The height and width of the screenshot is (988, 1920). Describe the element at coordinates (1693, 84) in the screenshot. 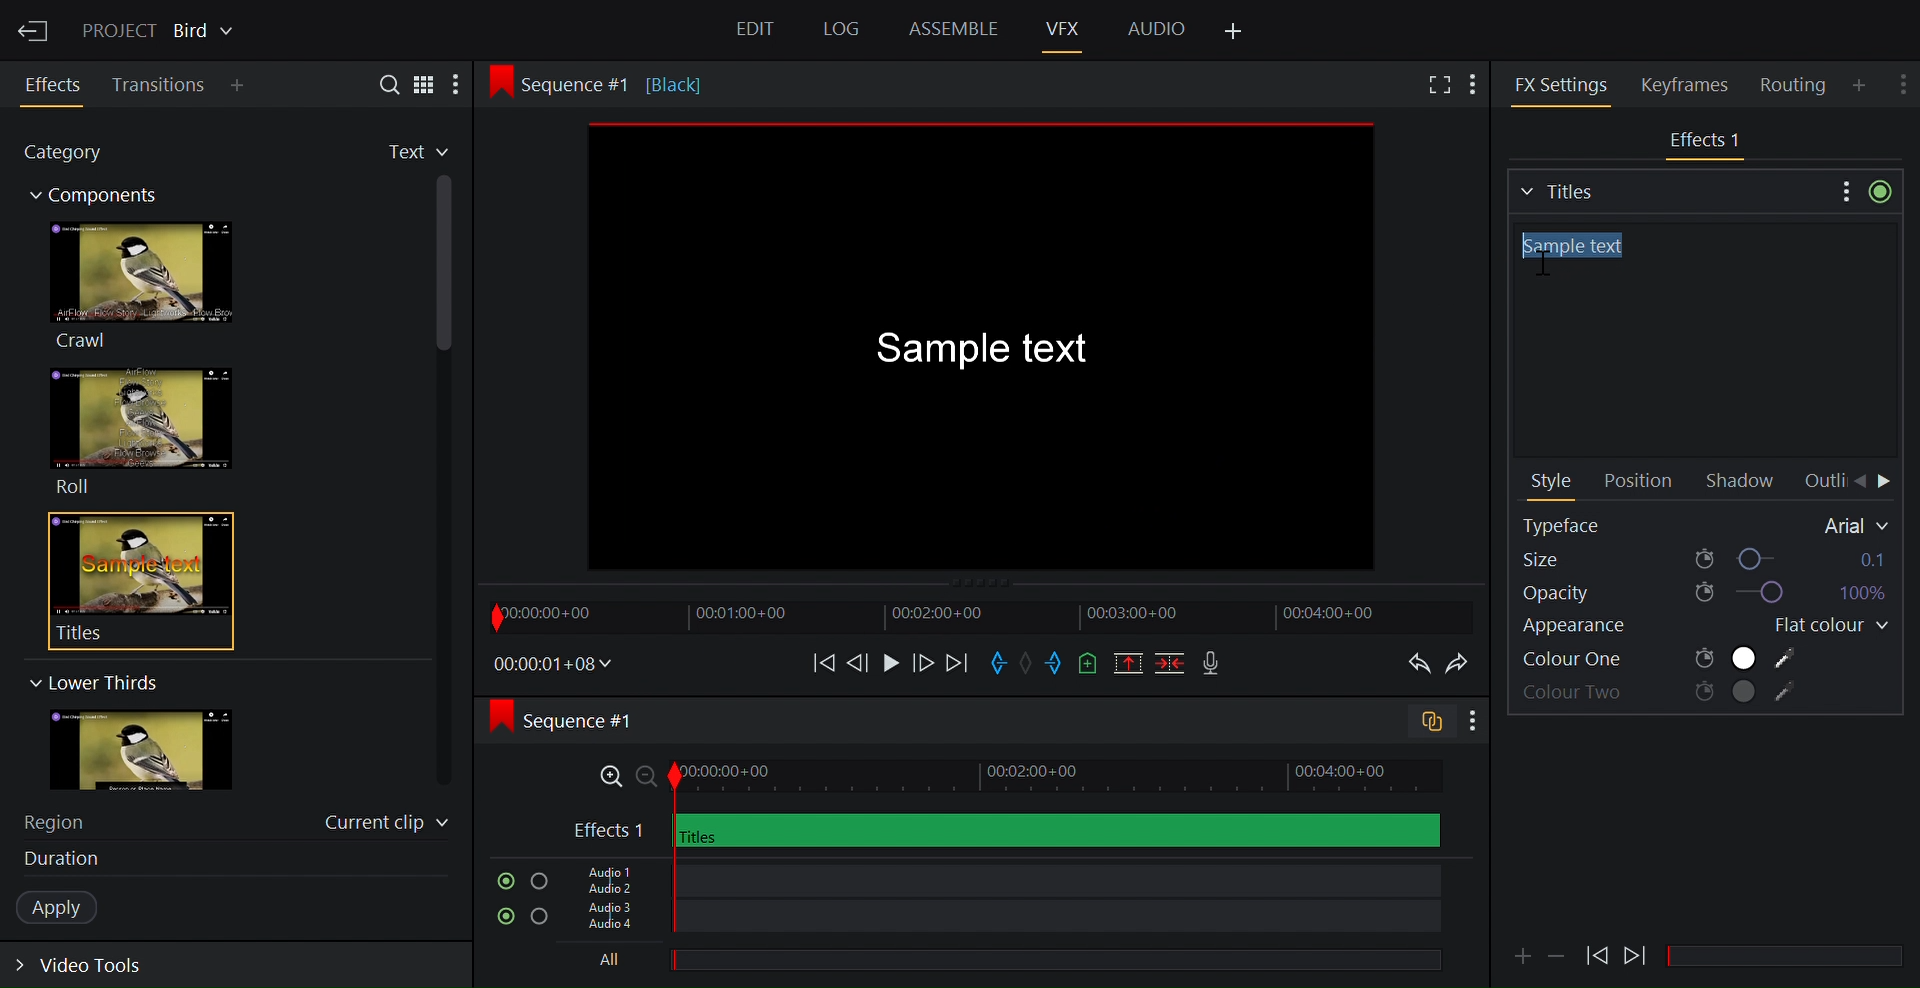

I see `Keyframes` at that location.